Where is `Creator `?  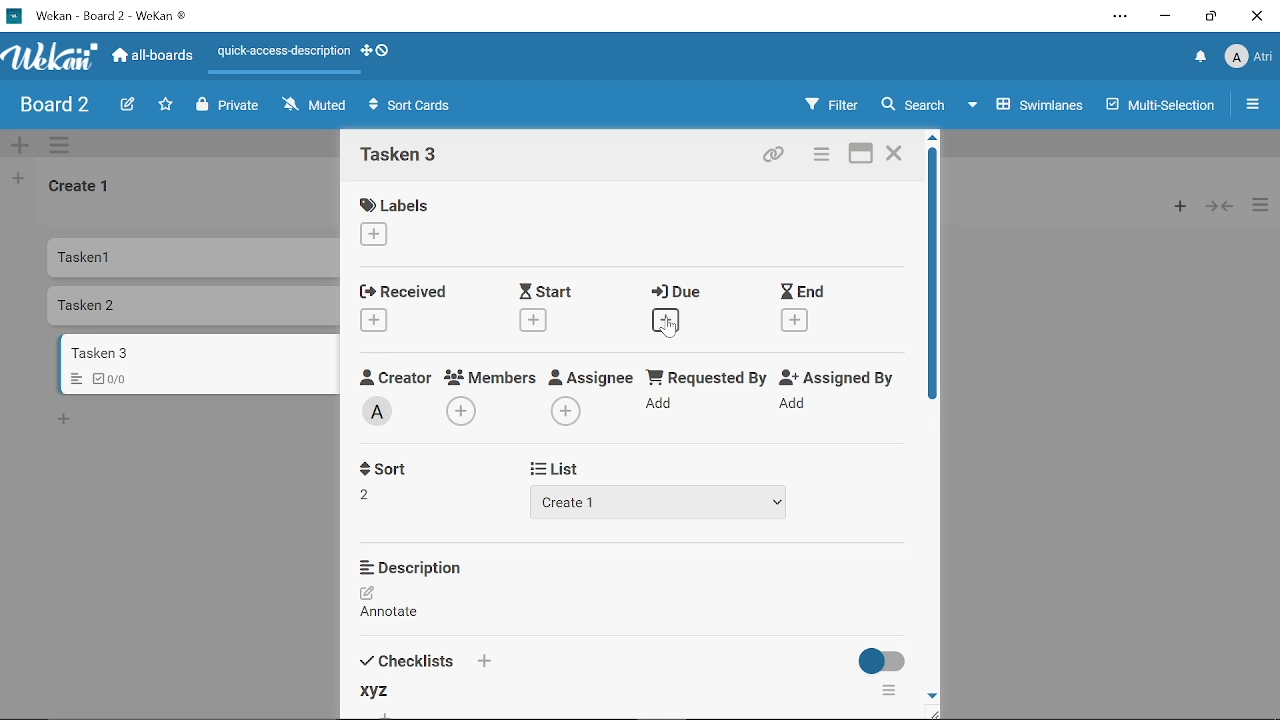 Creator  is located at coordinates (380, 413).